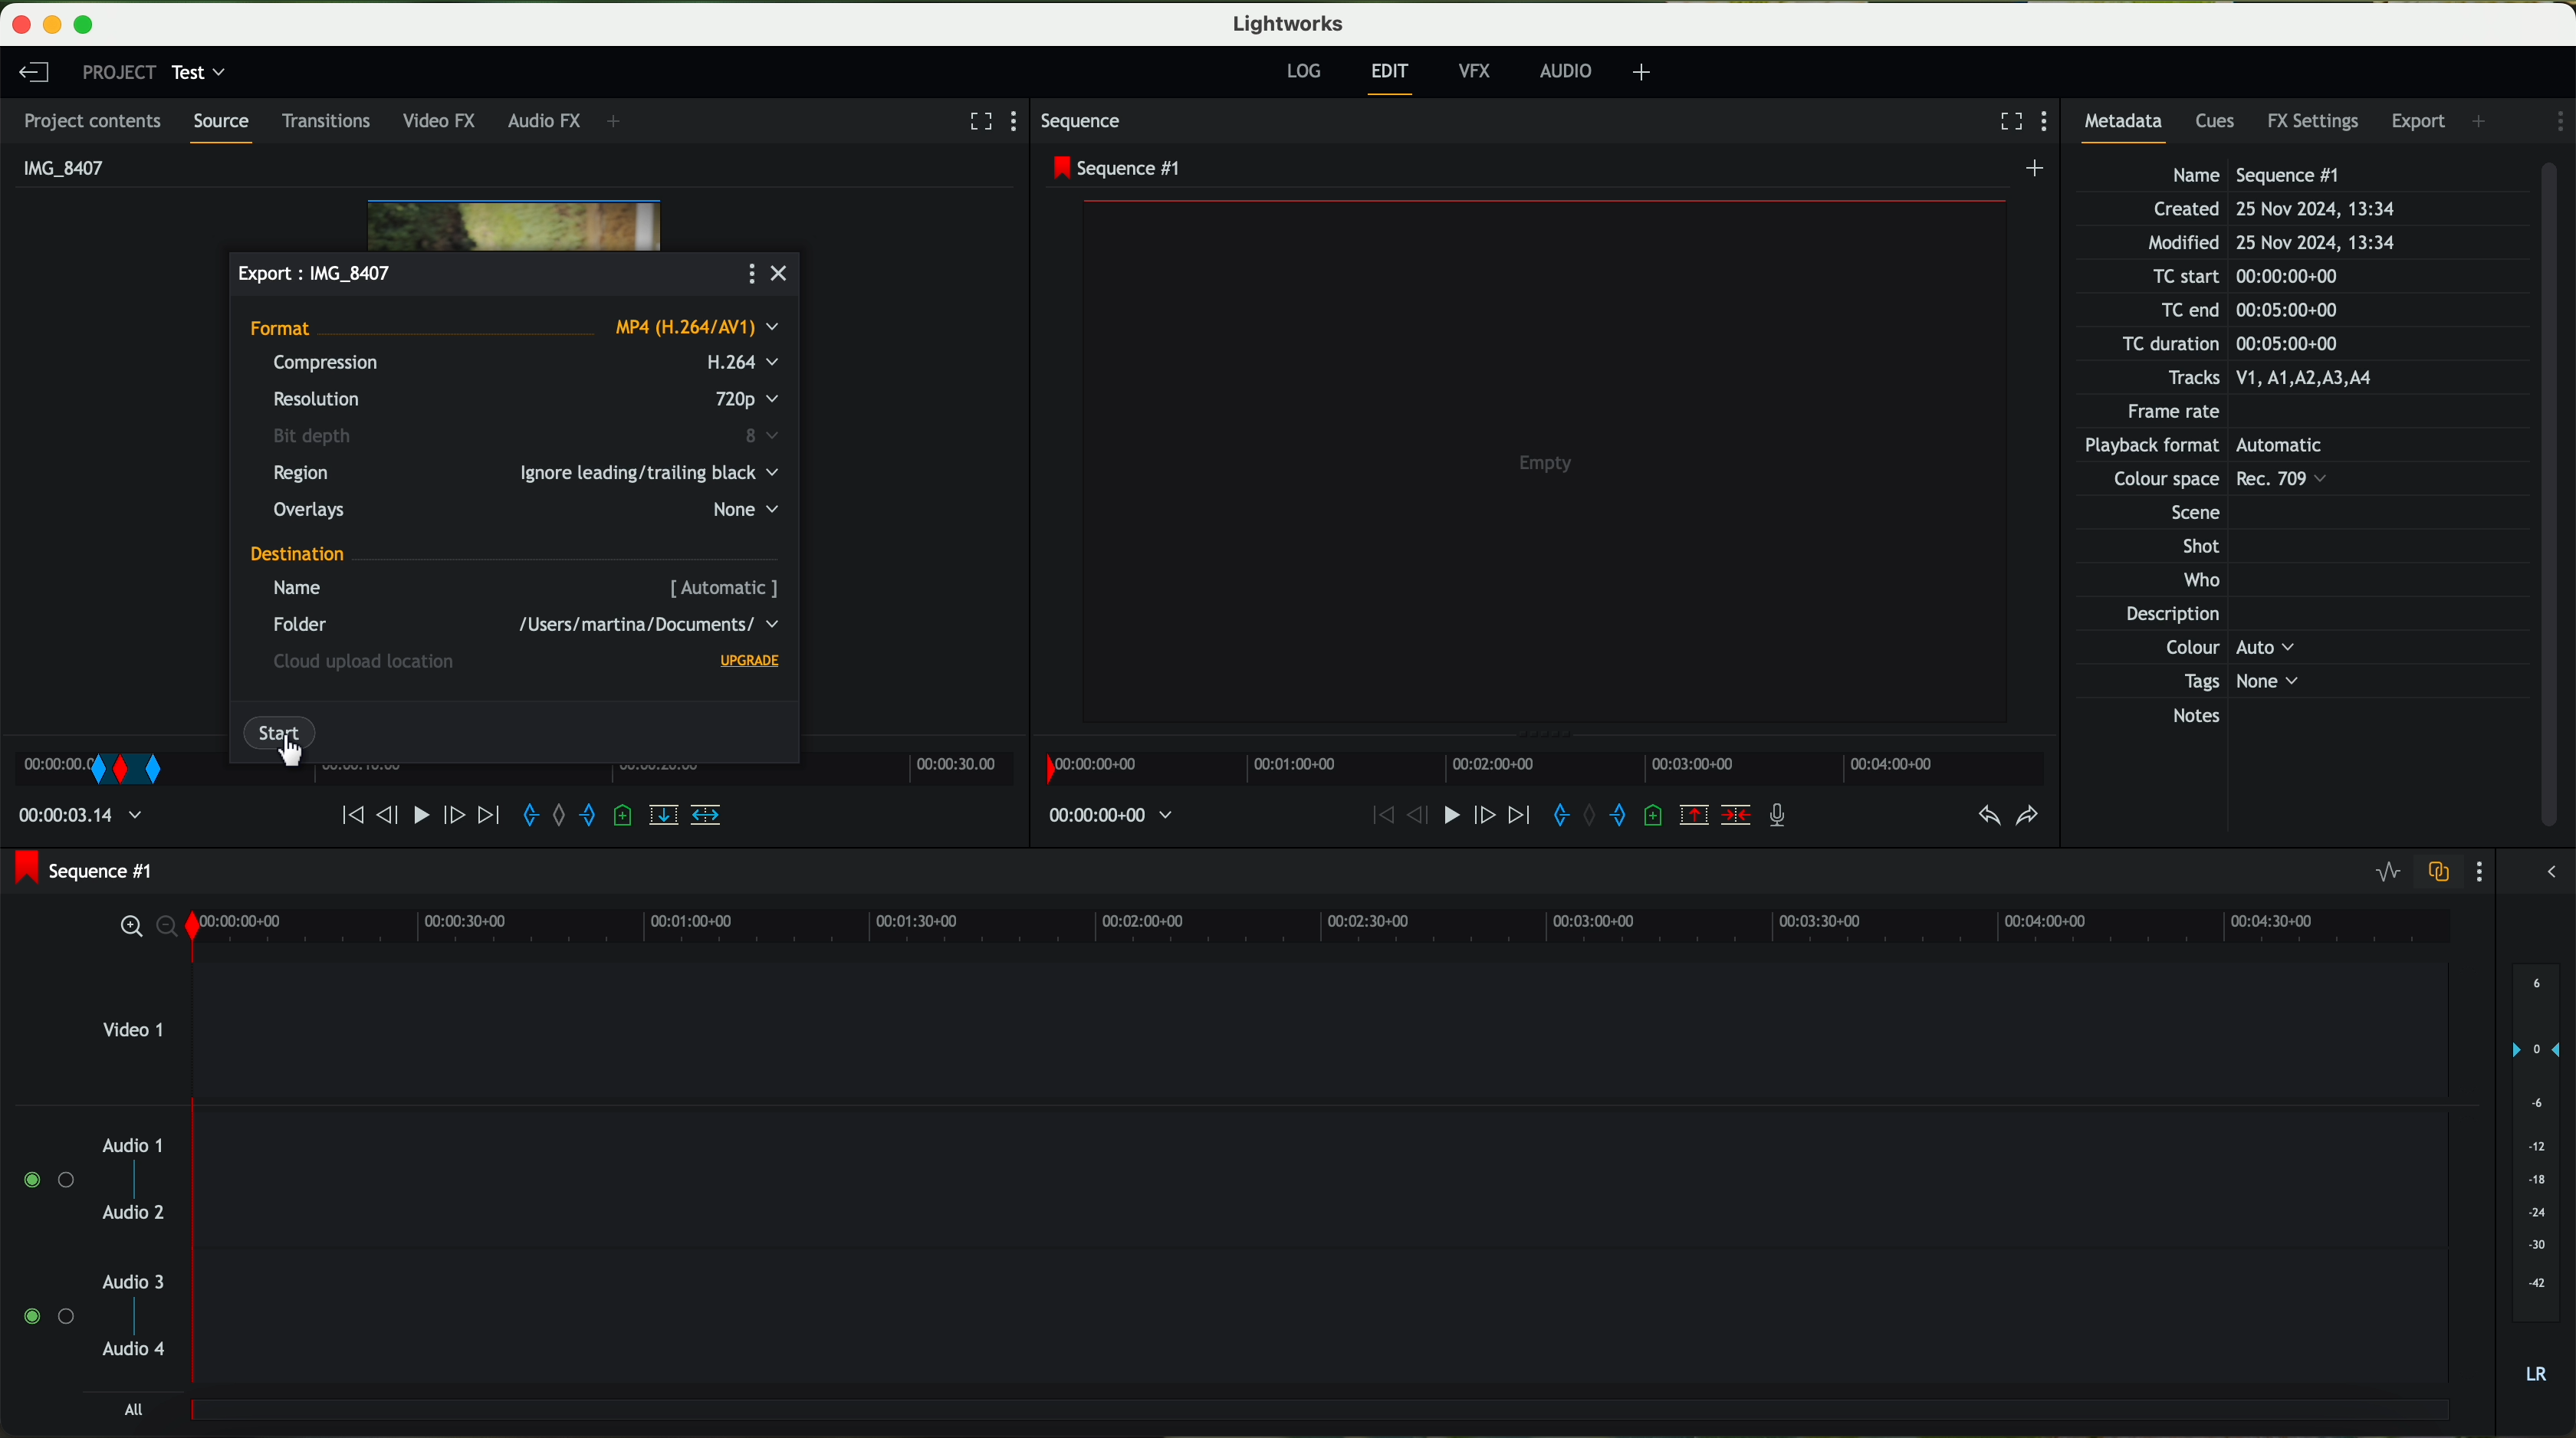  I want to click on Shot, so click(2198, 546).